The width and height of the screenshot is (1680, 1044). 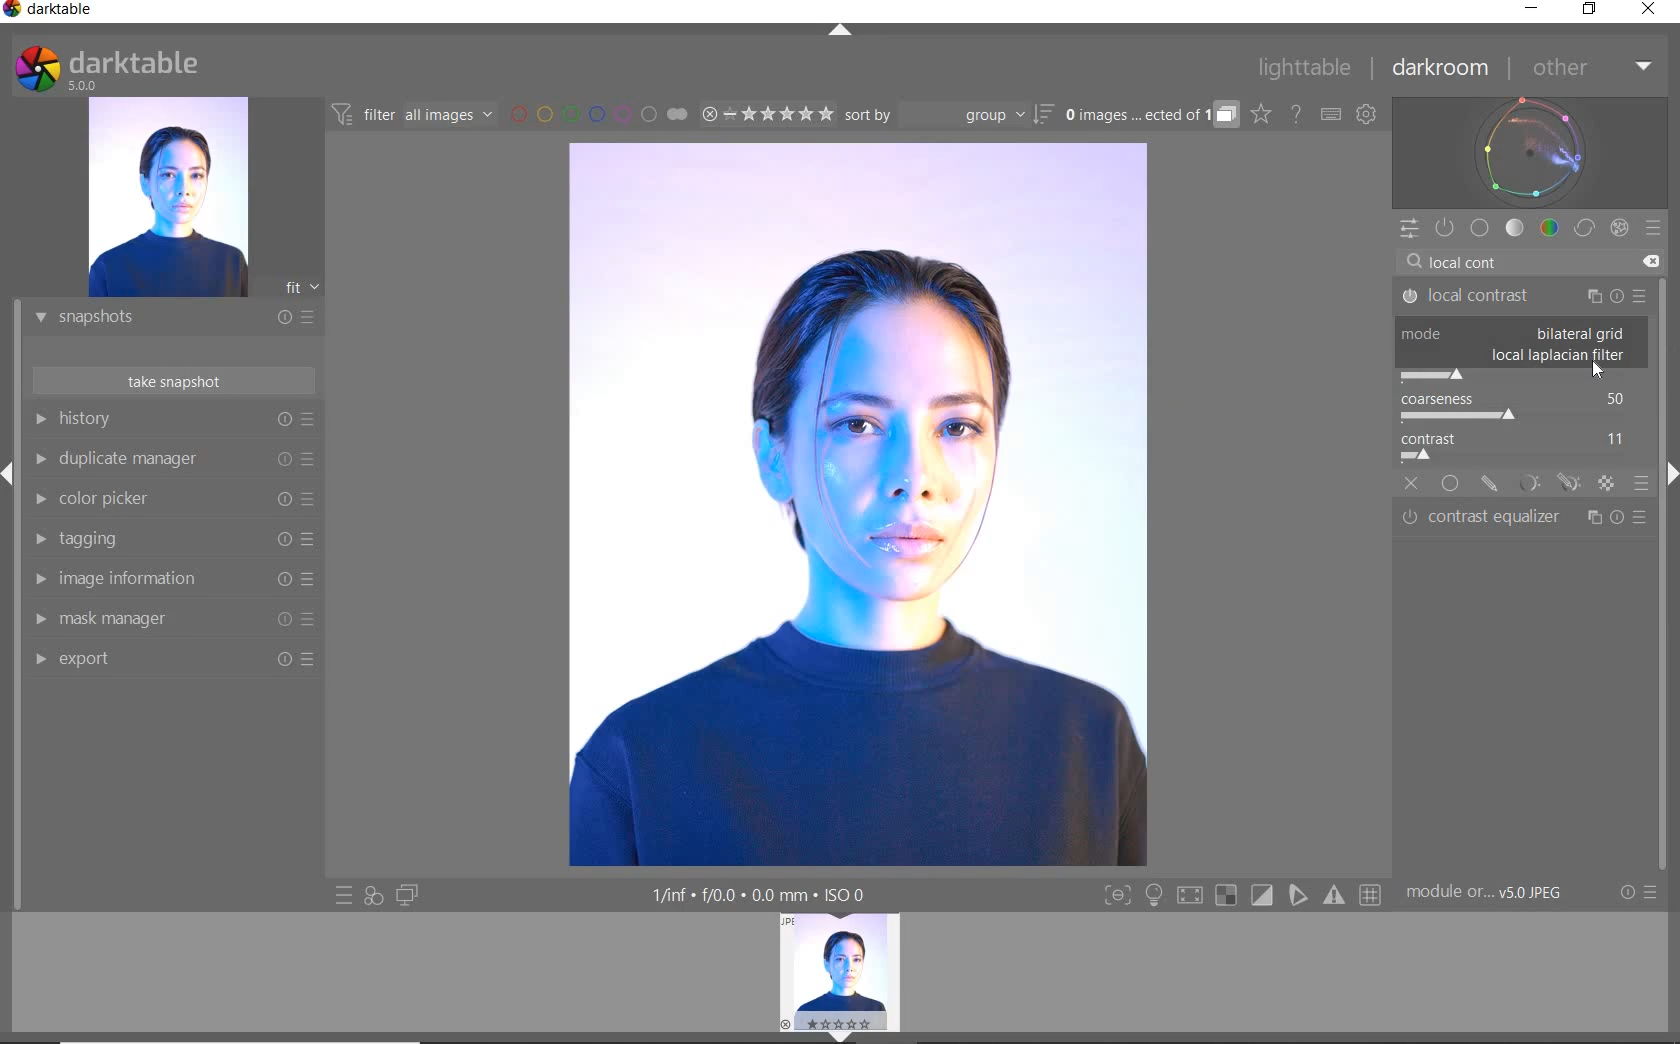 I want to click on DUPLICATE MANAGER, so click(x=172, y=459).